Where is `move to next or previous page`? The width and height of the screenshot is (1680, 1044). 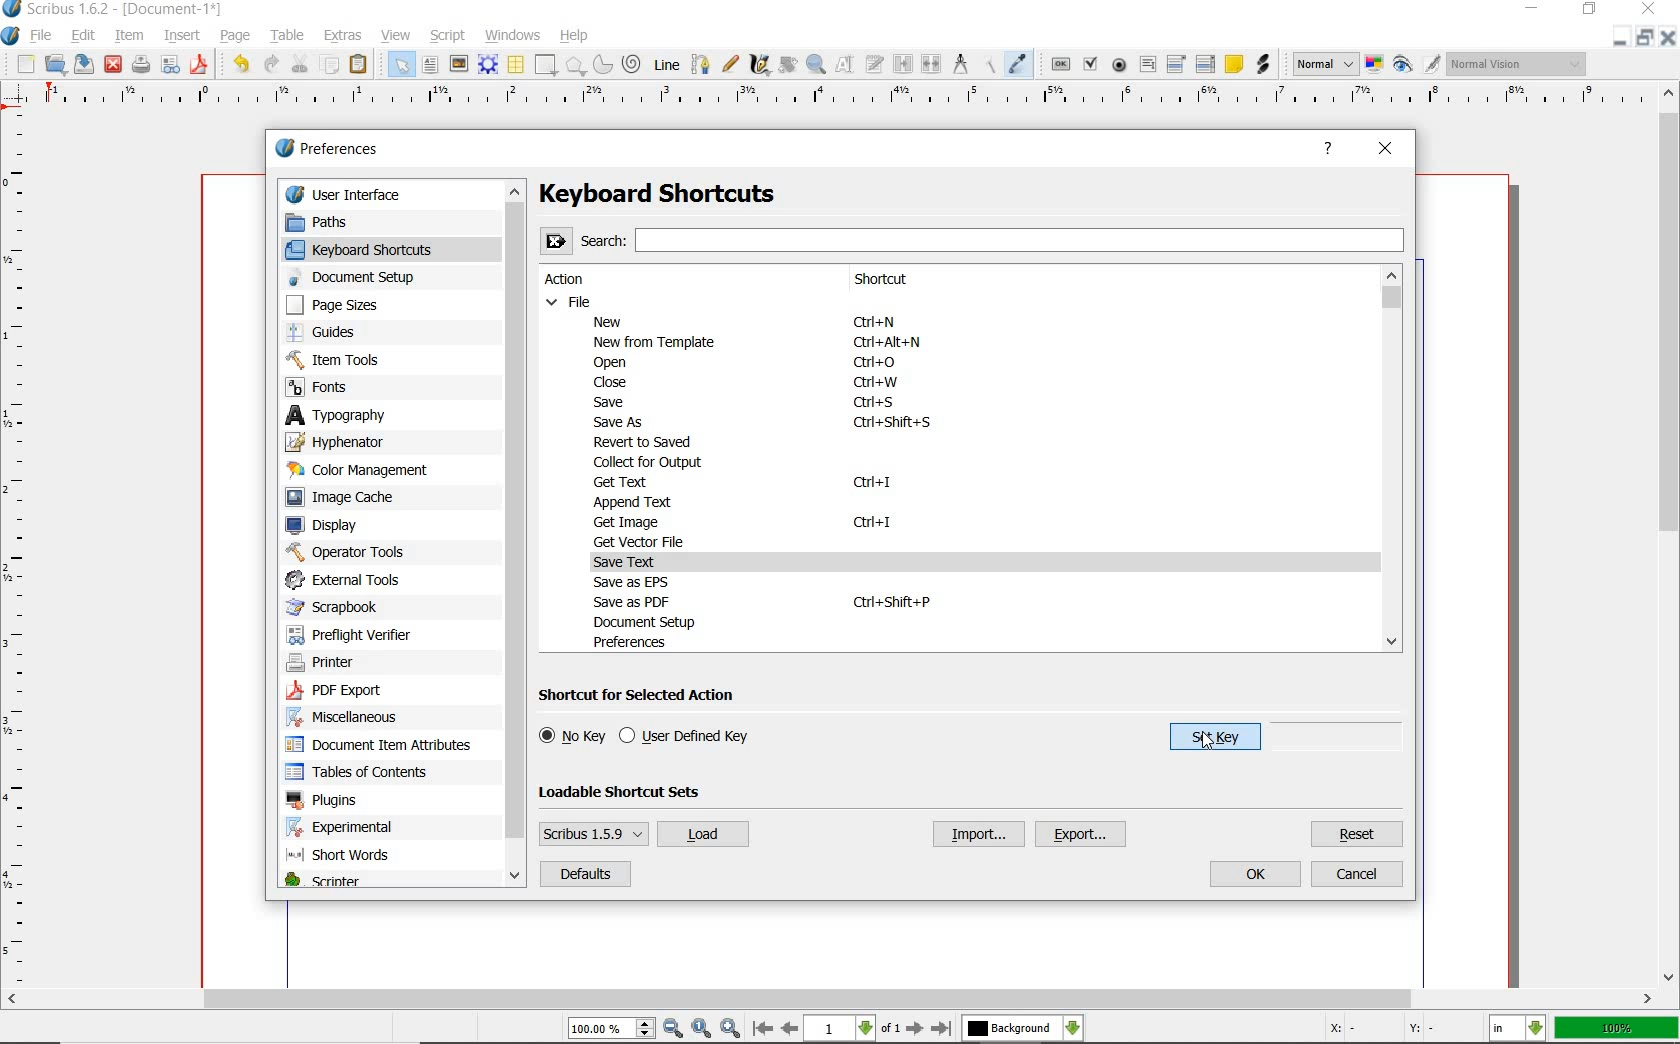
move to next or previous page is located at coordinates (851, 1029).